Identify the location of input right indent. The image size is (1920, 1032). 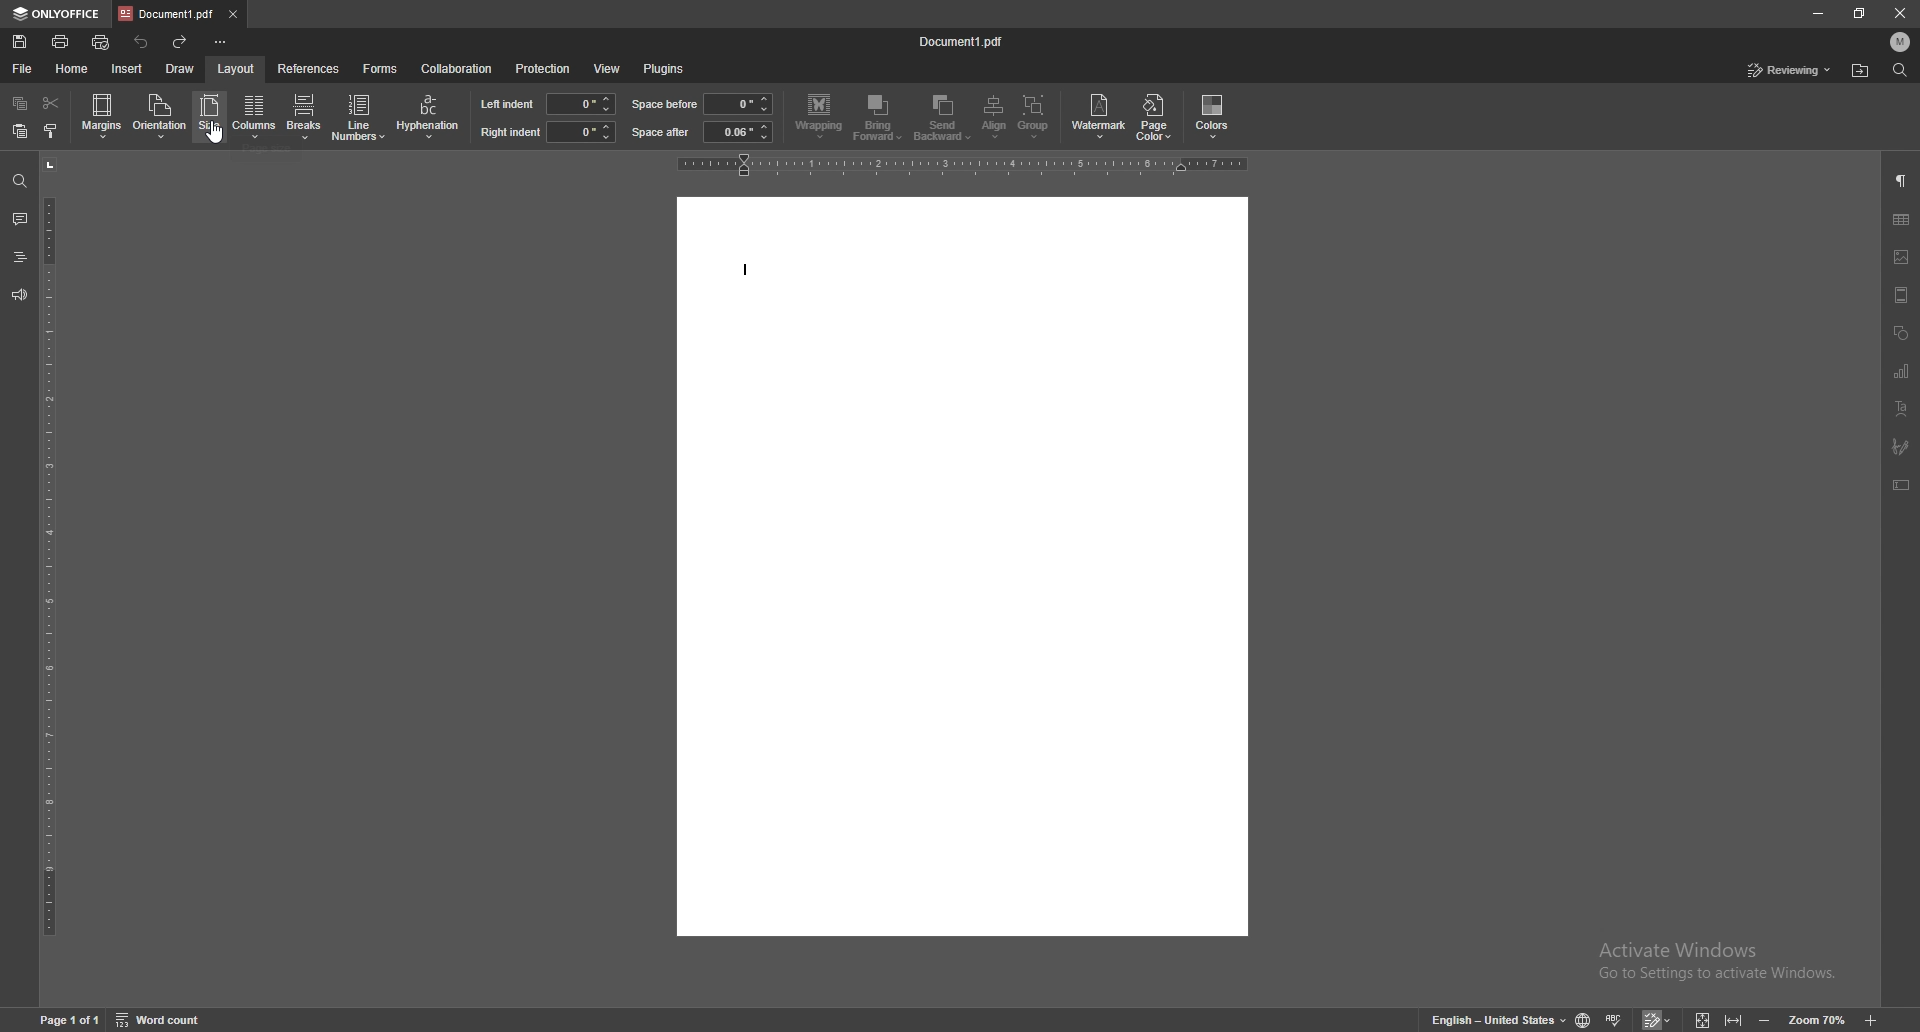
(580, 131).